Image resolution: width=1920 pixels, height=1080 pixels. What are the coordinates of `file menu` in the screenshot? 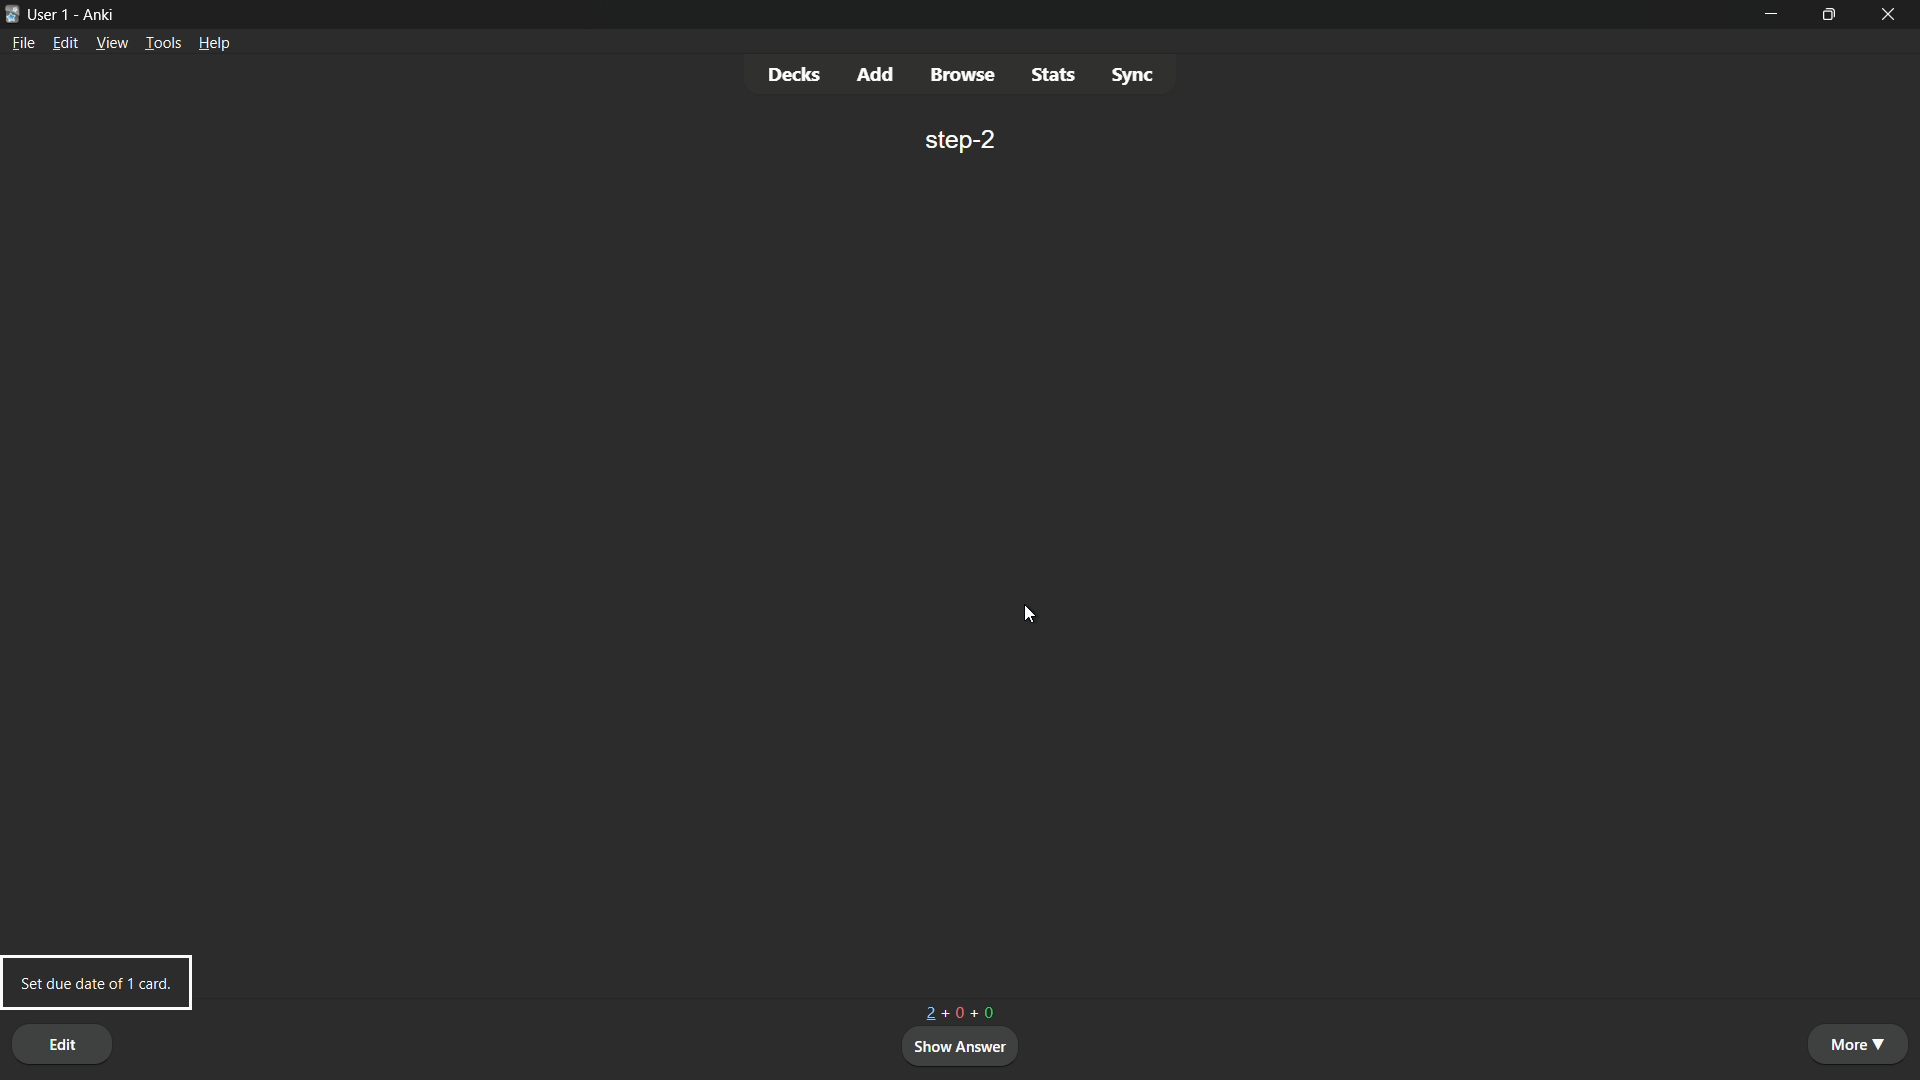 It's located at (23, 43).